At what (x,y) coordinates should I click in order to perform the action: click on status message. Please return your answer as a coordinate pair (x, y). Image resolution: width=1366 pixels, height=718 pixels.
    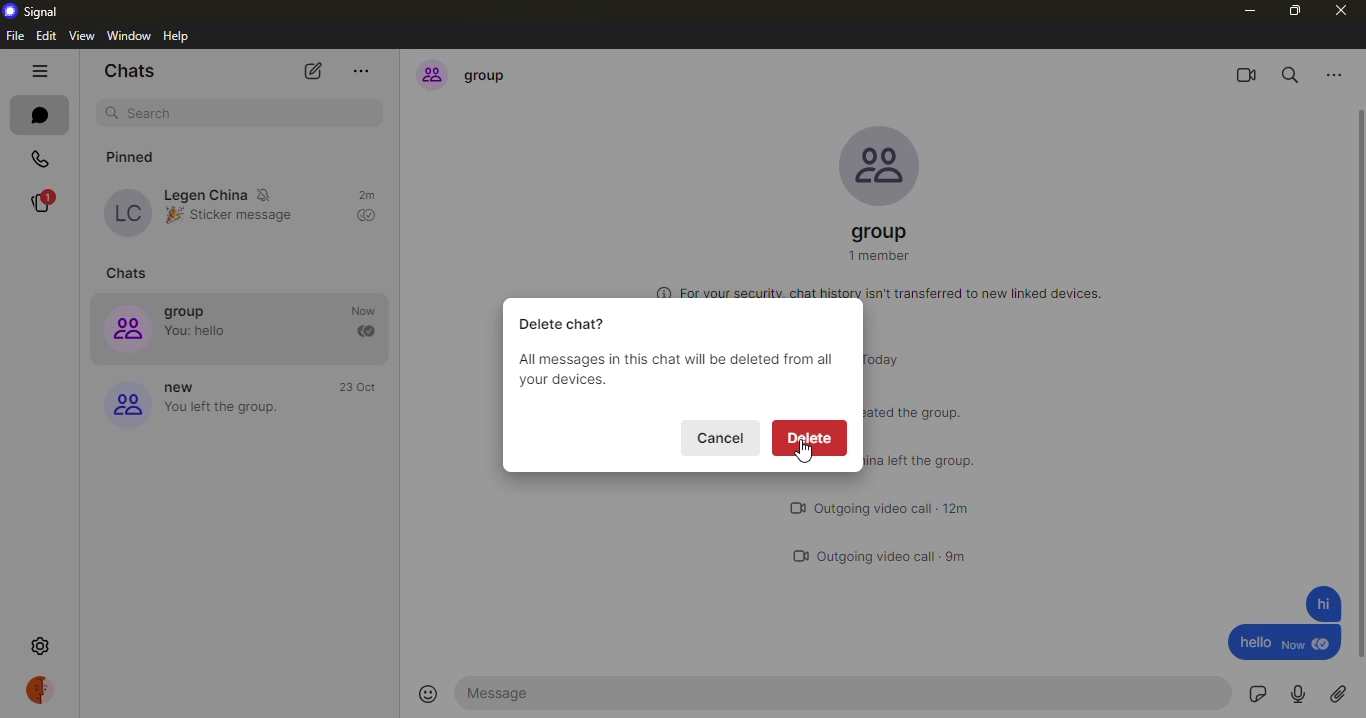
    Looking at the image, I should click on (926, 414).